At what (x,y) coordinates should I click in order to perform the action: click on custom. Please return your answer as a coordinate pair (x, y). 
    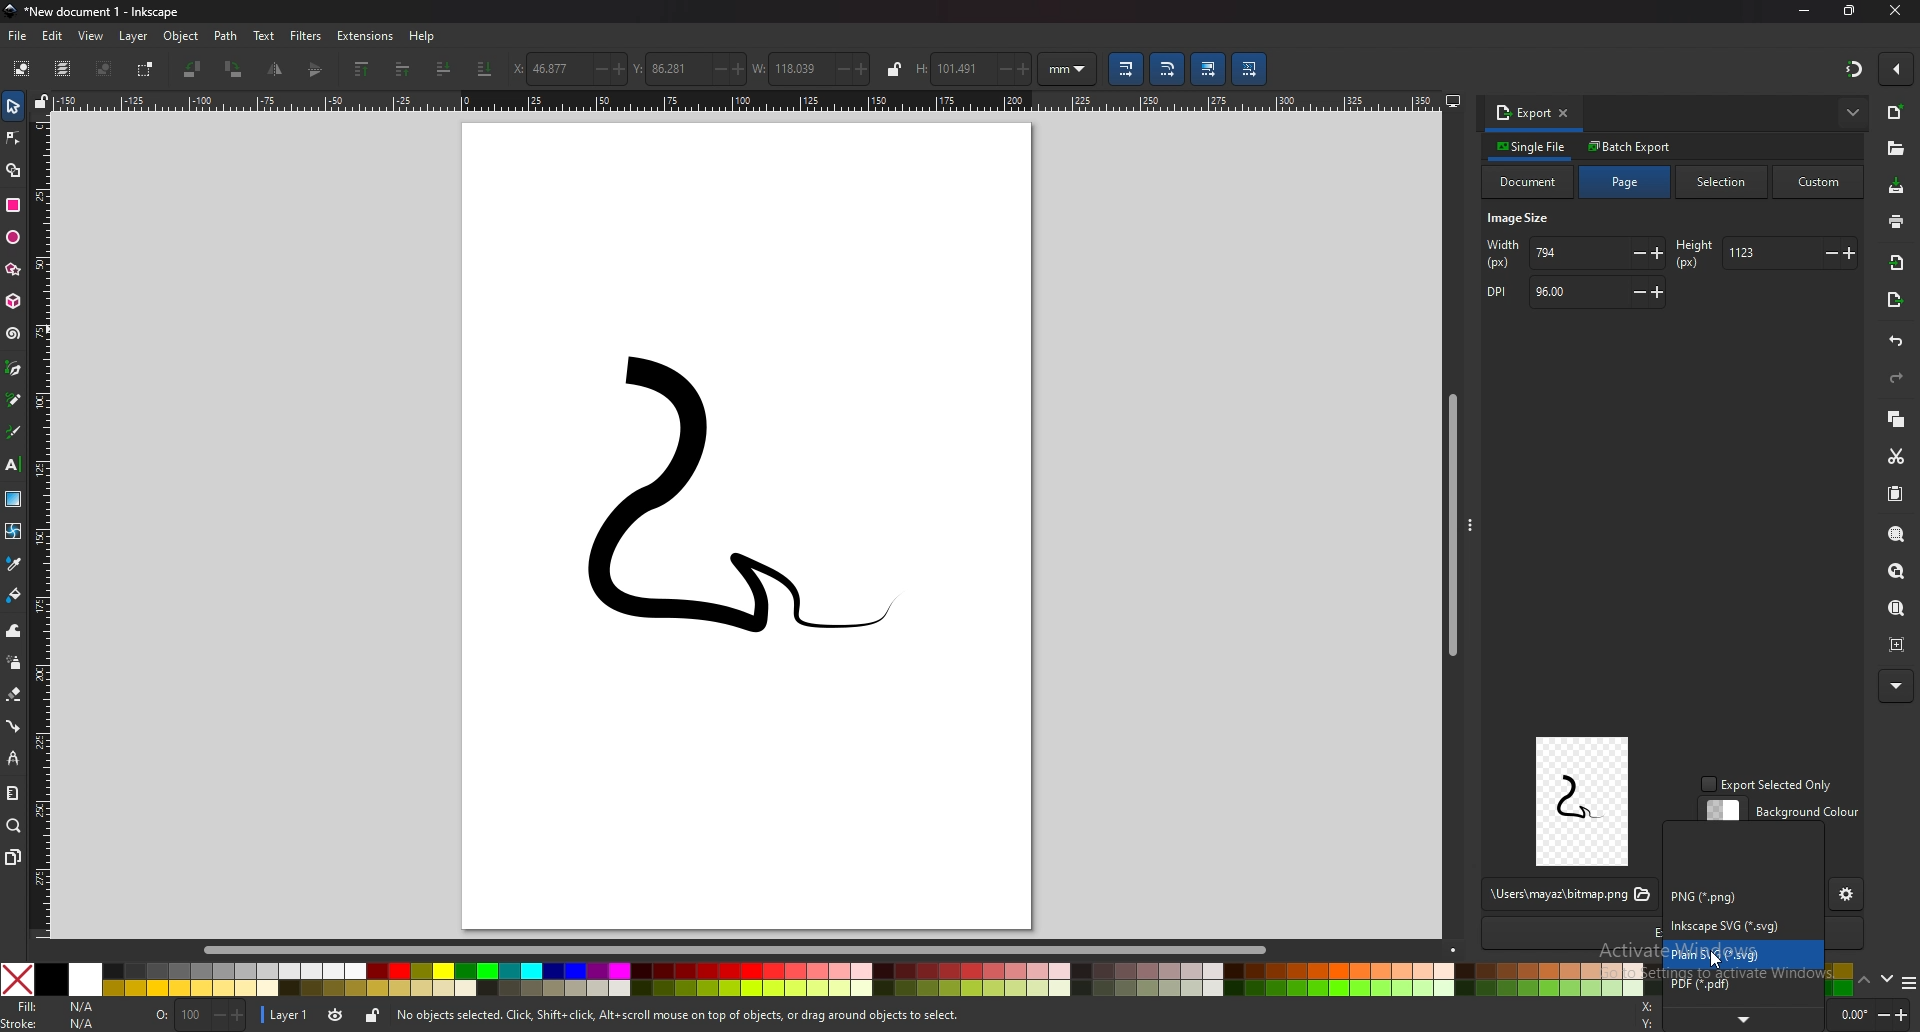
    Looking at the image, I should click on (1819, 183).